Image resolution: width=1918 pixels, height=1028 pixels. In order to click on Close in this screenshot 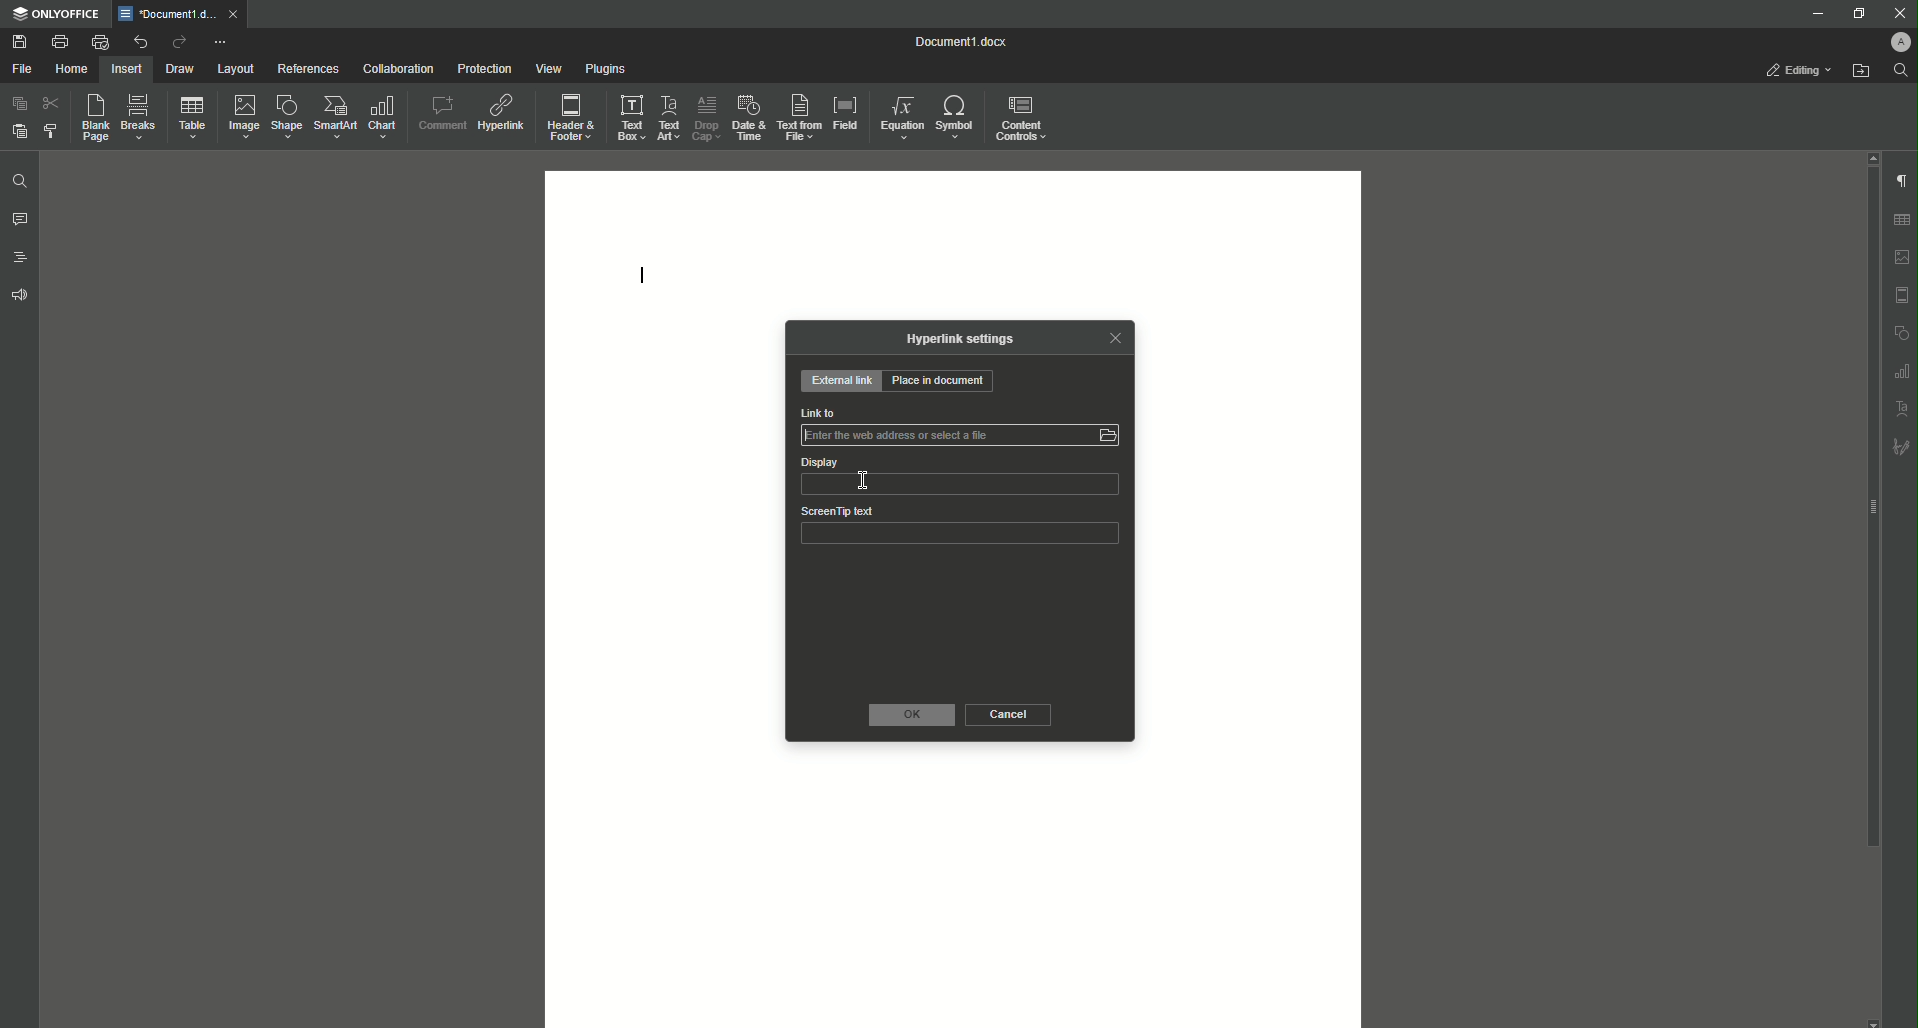, I will do `click(1120, 339)`.